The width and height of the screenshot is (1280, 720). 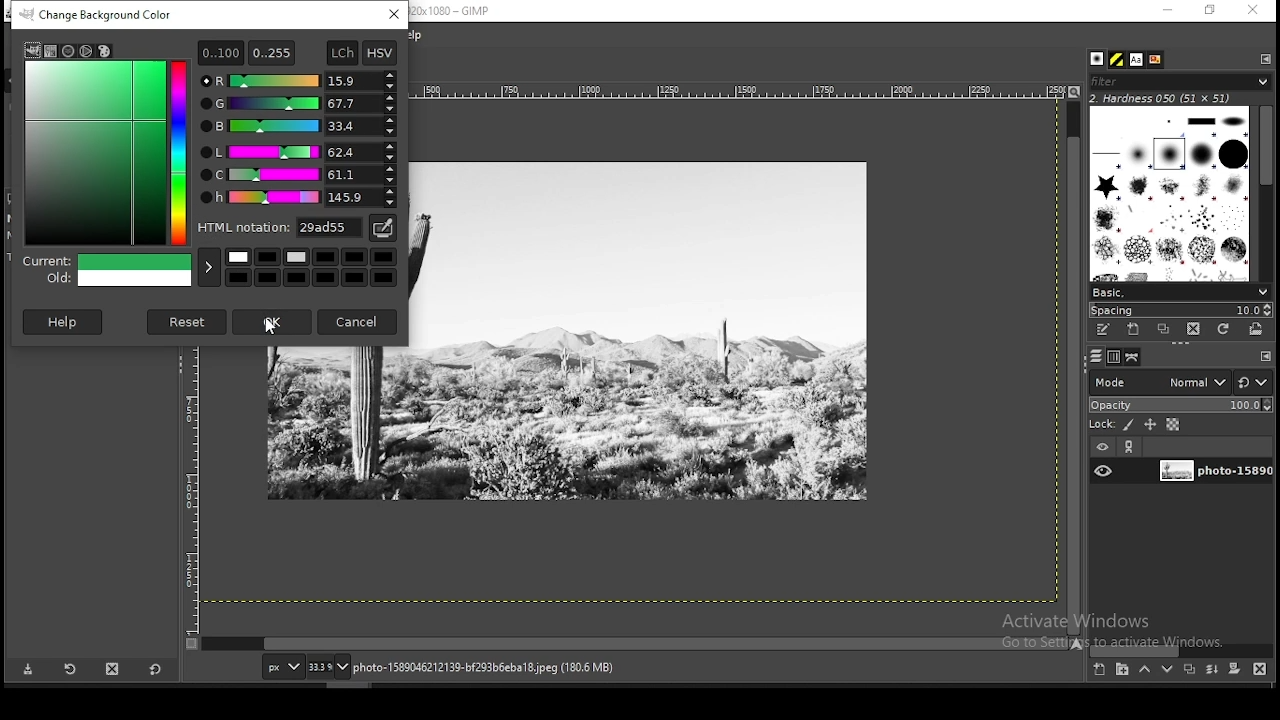 What do you see at coordinates (1211, 10) in the screenshot?
I see `restore` at bounding box center [1211, 10].